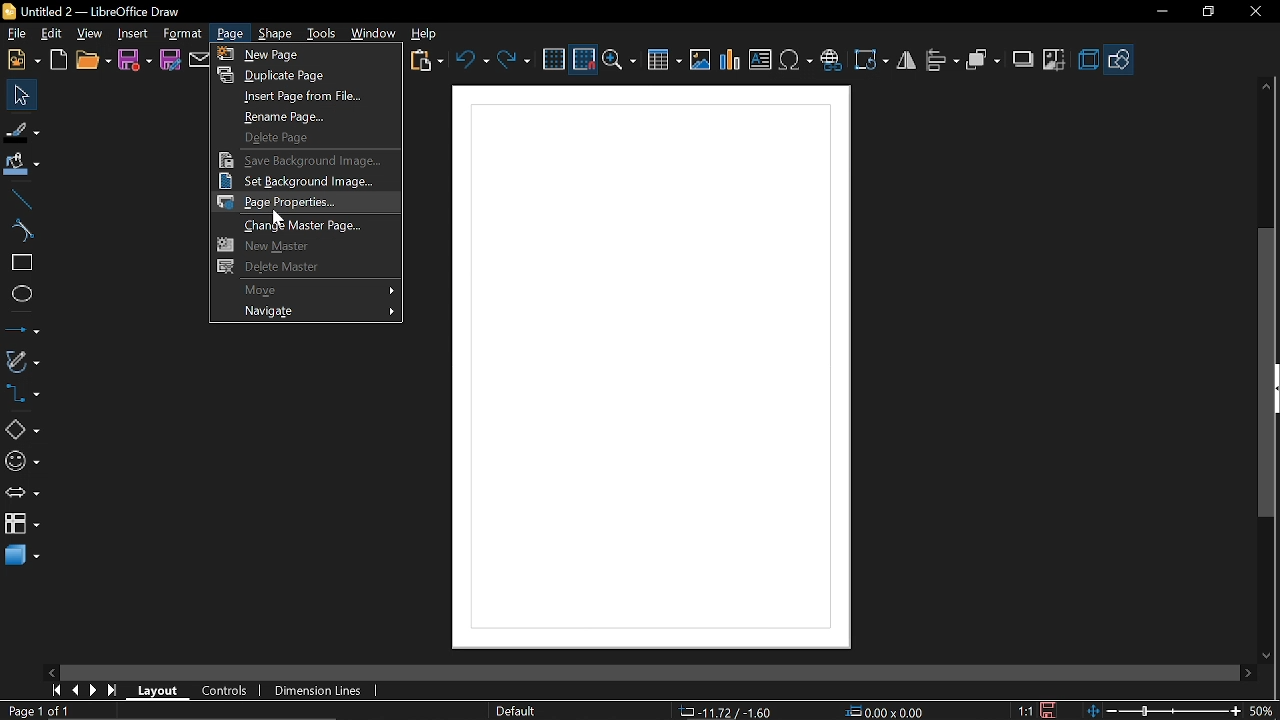  What do you see at coordinates (51, 34) in the screenshot?
I see `Edit` at bounding box center [51, 34].